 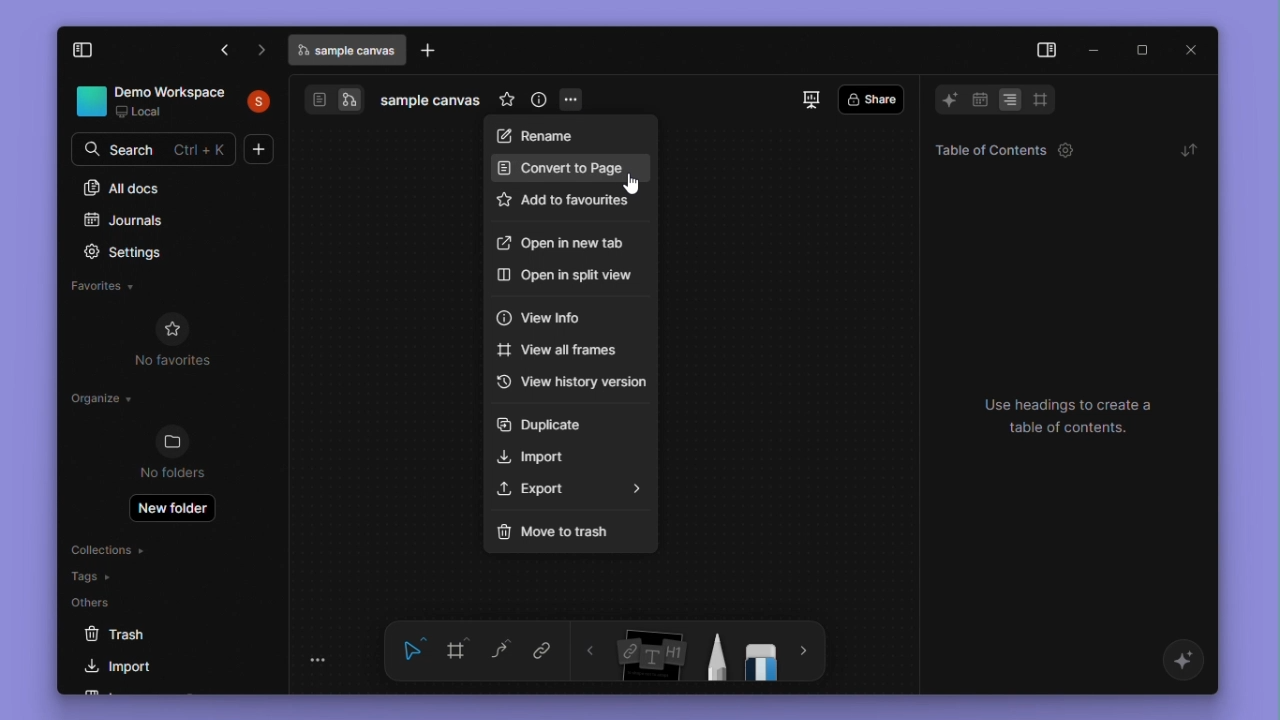 I want to click on arrange, so click(x=1187, y=149).